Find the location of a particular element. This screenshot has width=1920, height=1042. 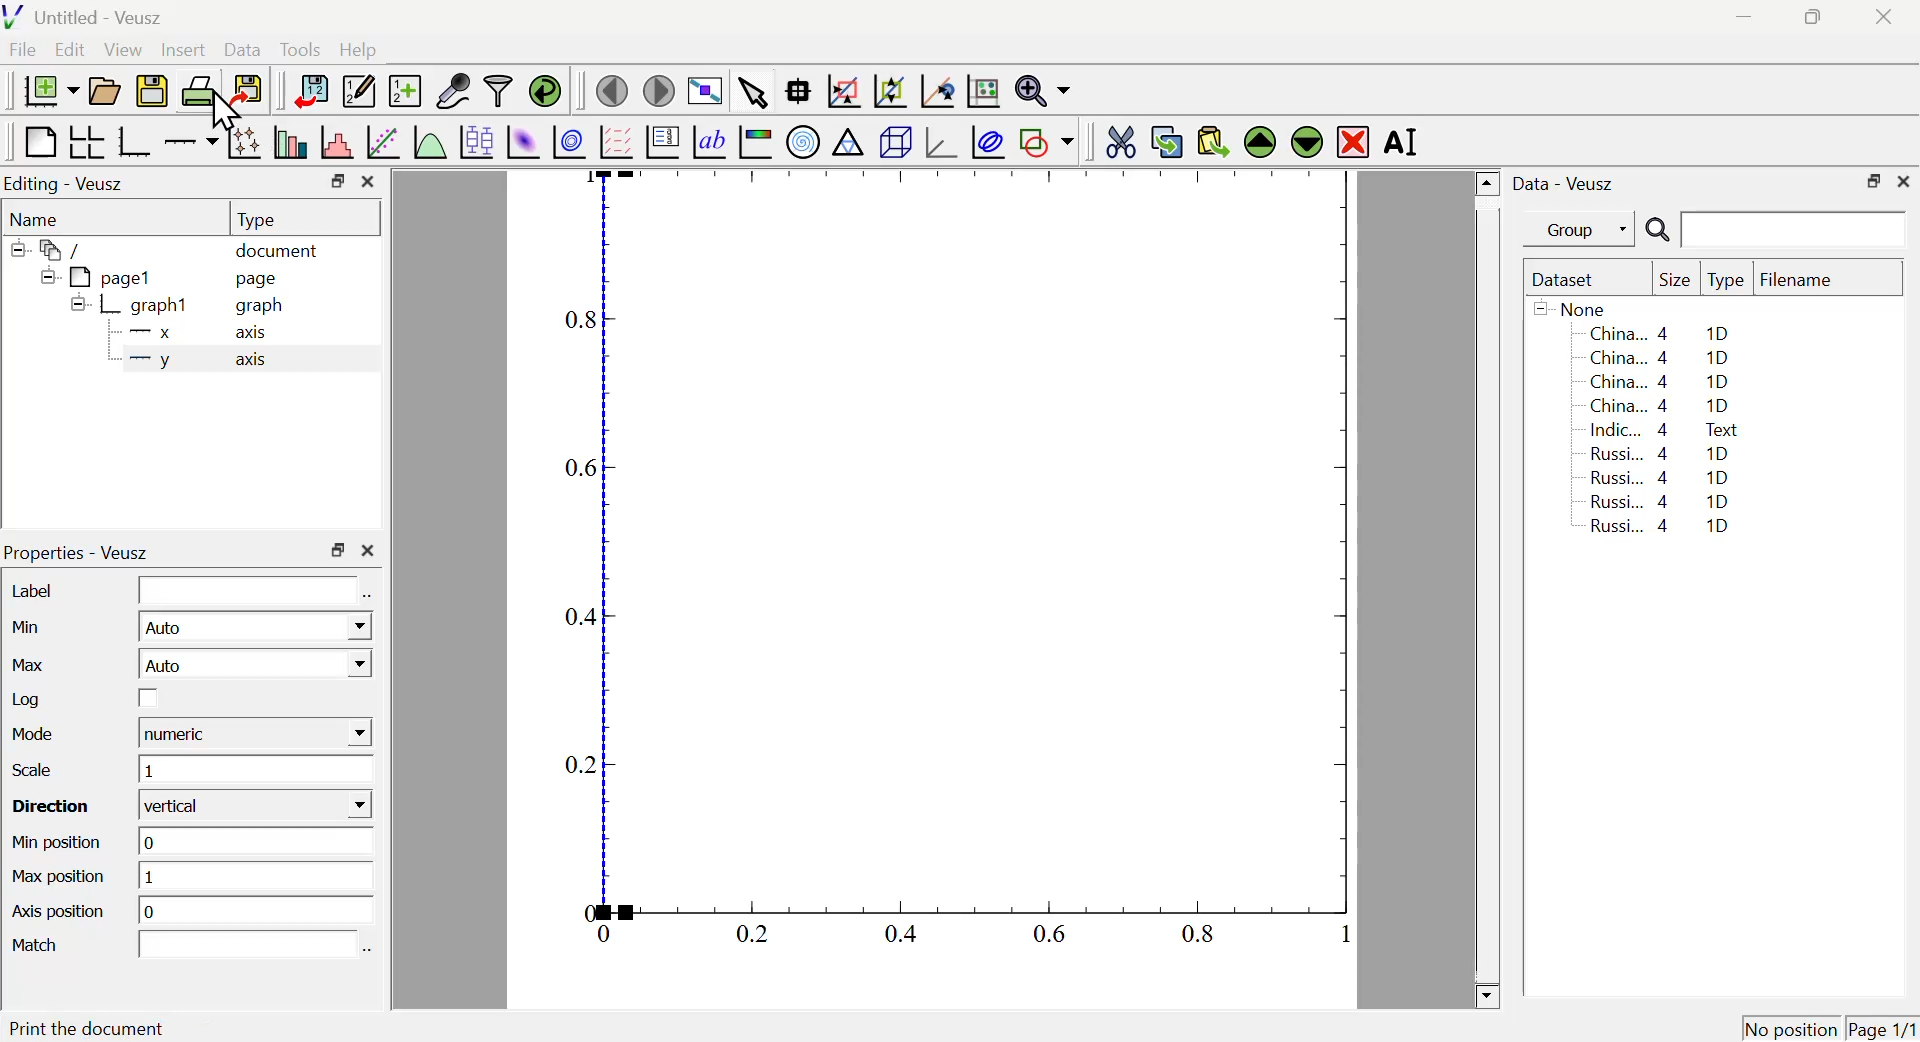

Type is located at coordinates (256, 220).